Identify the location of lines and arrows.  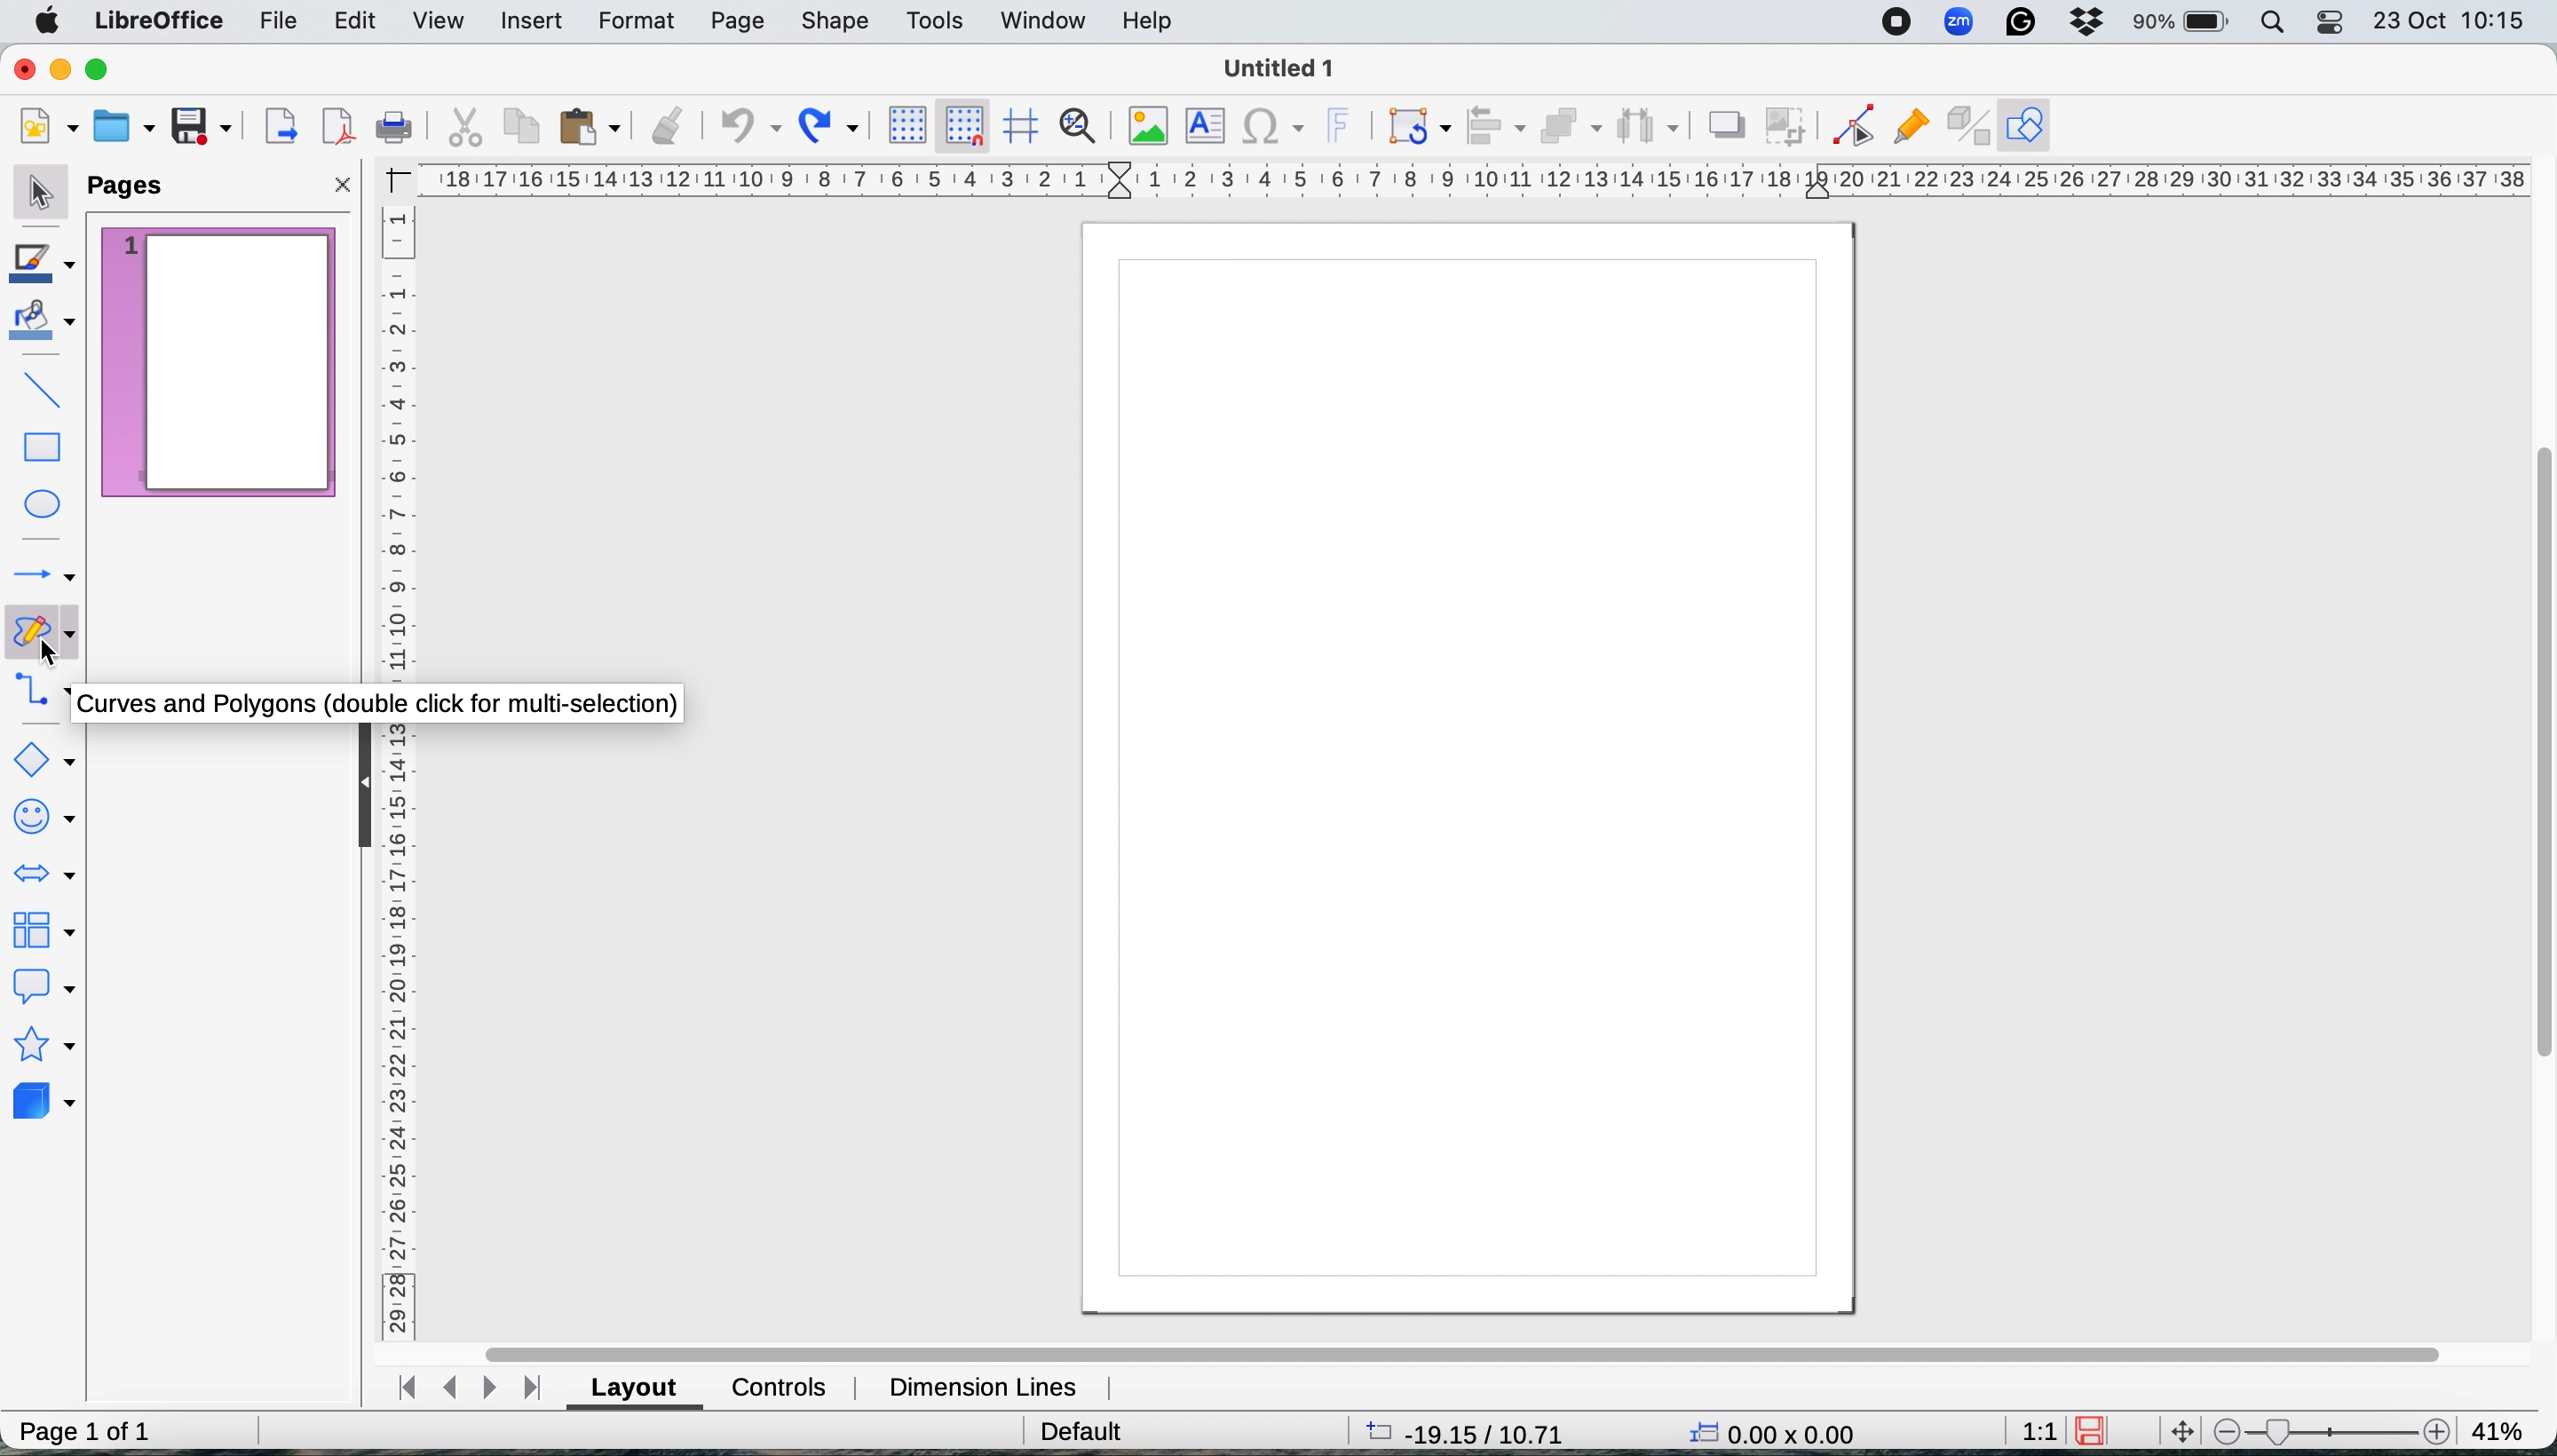
(42, 574).